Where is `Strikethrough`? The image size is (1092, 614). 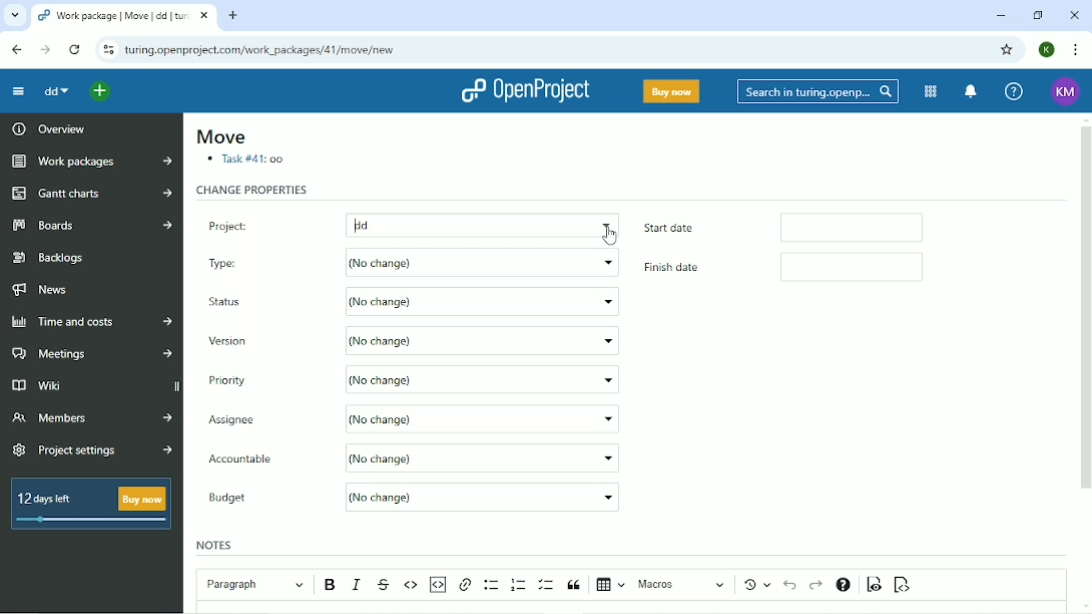
Strikethrough is located at coordinates (385, 585).